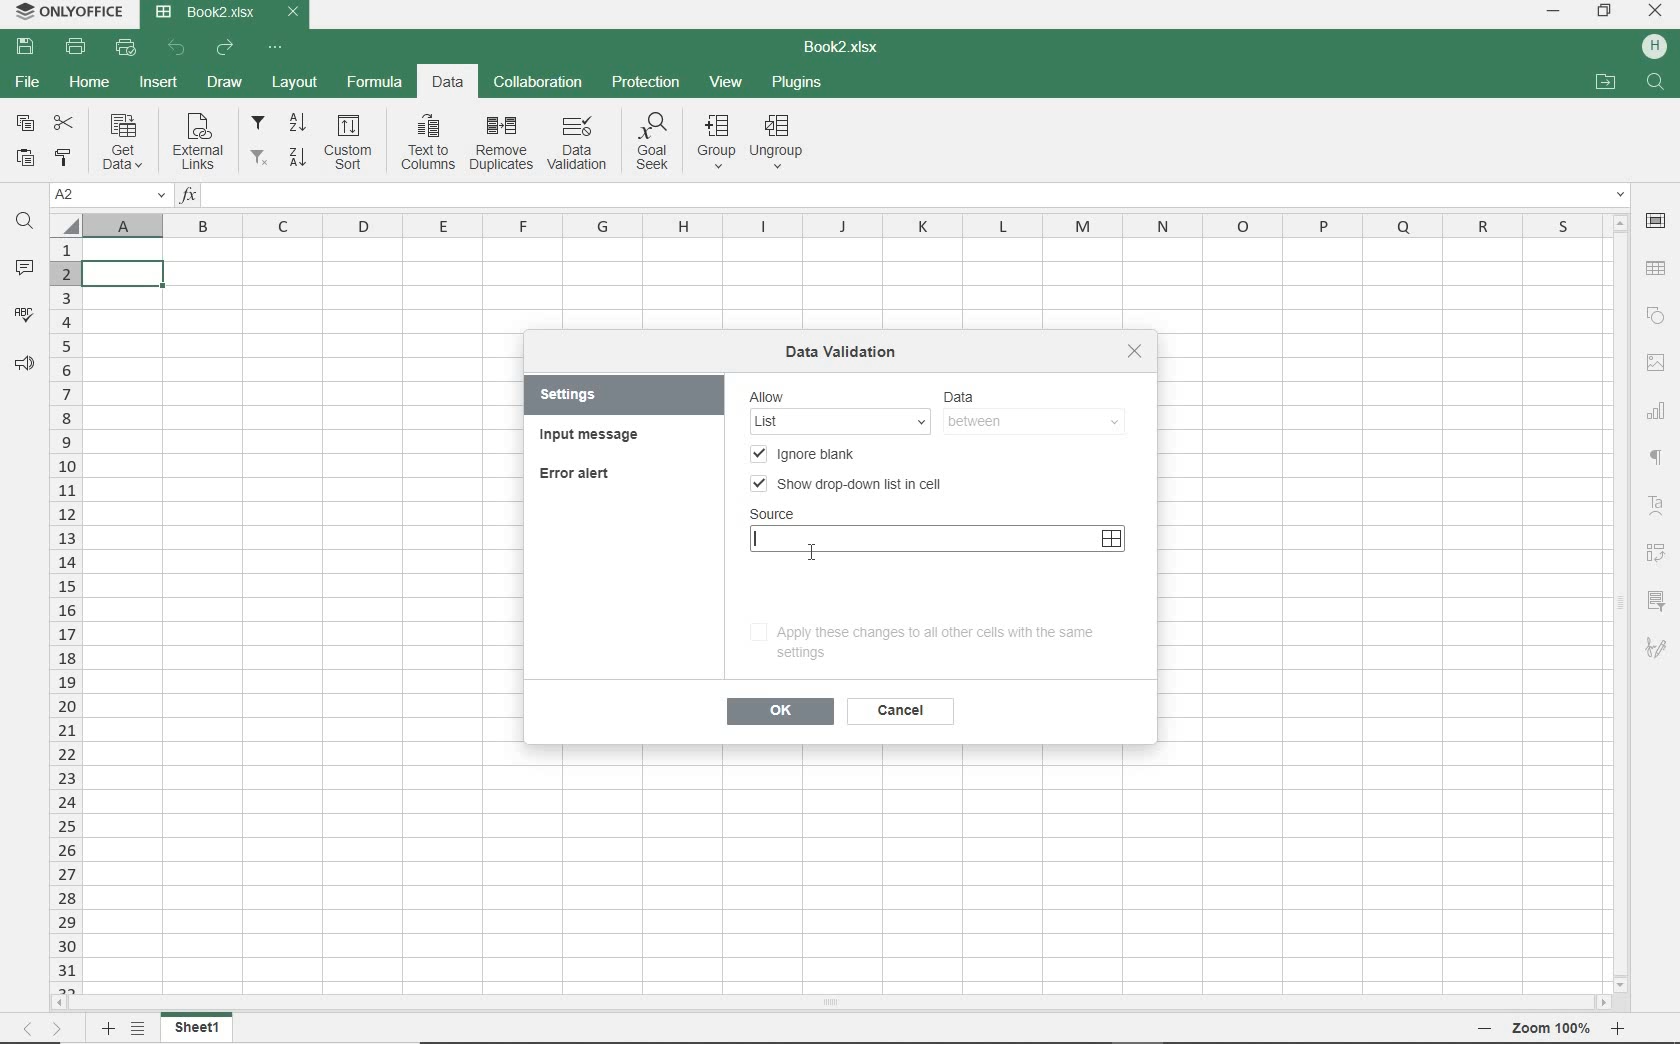  I want to click on SHAPE, so click(1656, 318).